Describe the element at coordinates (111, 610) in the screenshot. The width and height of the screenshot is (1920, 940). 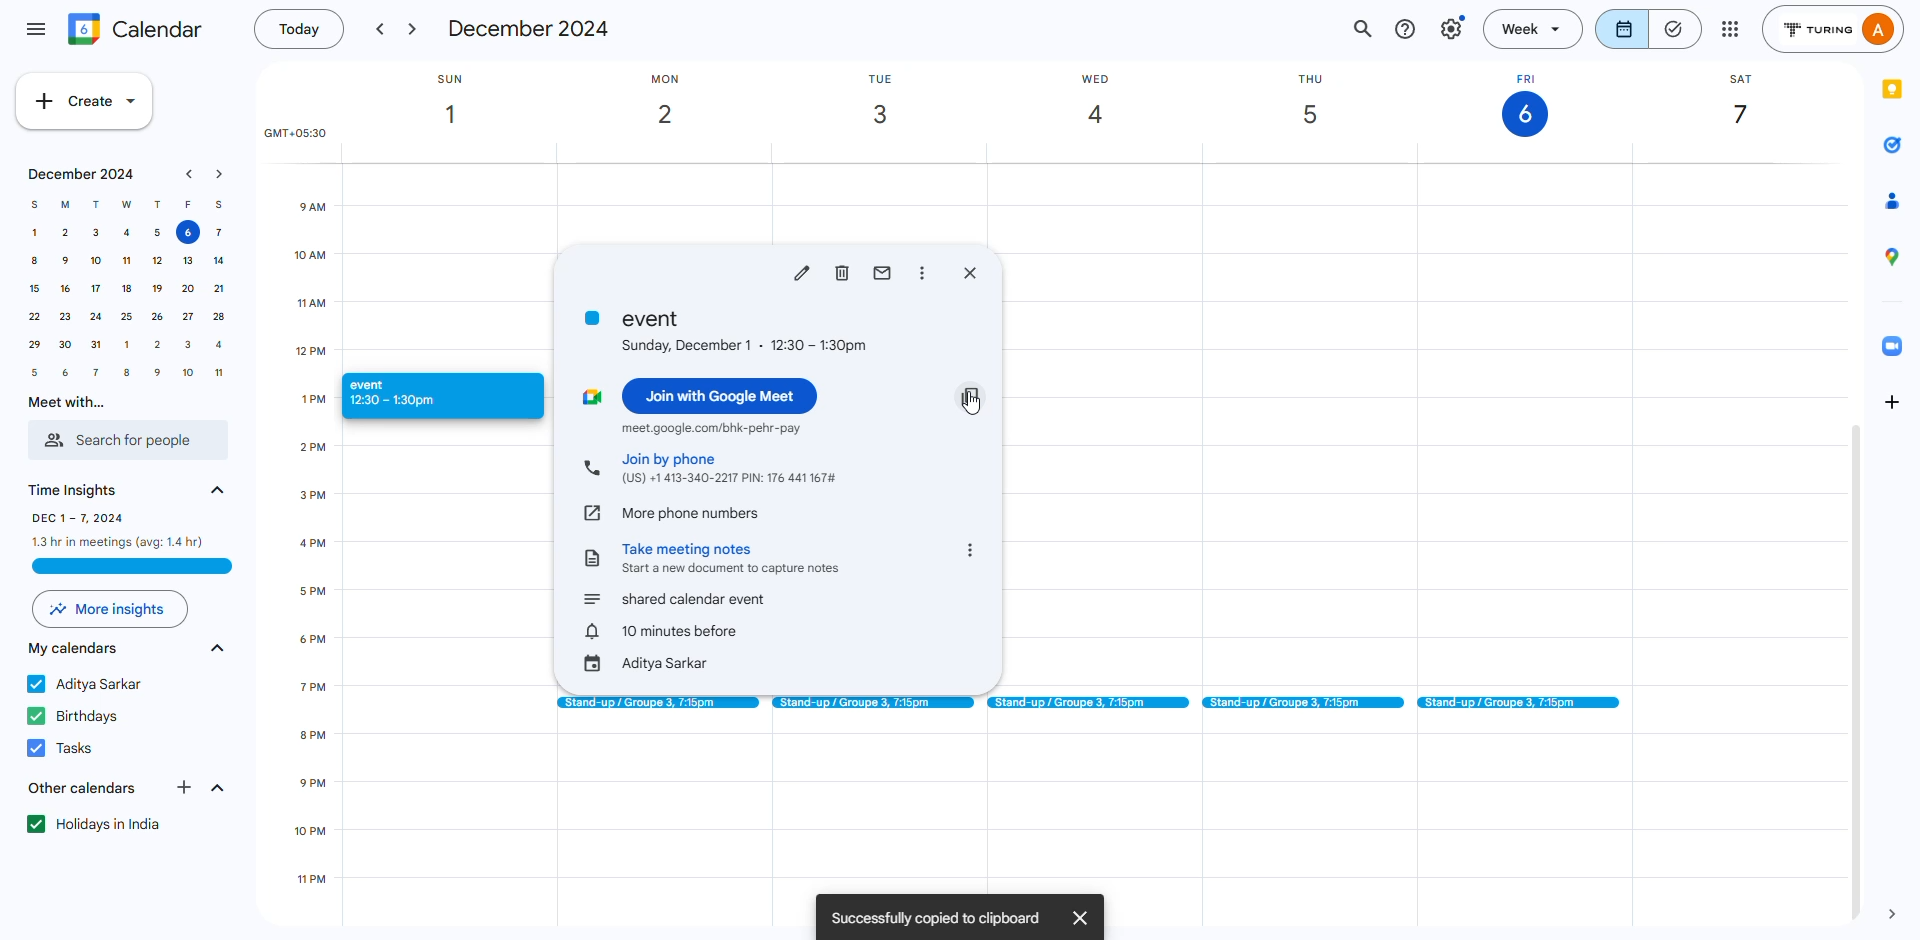
I see `more` at that location.